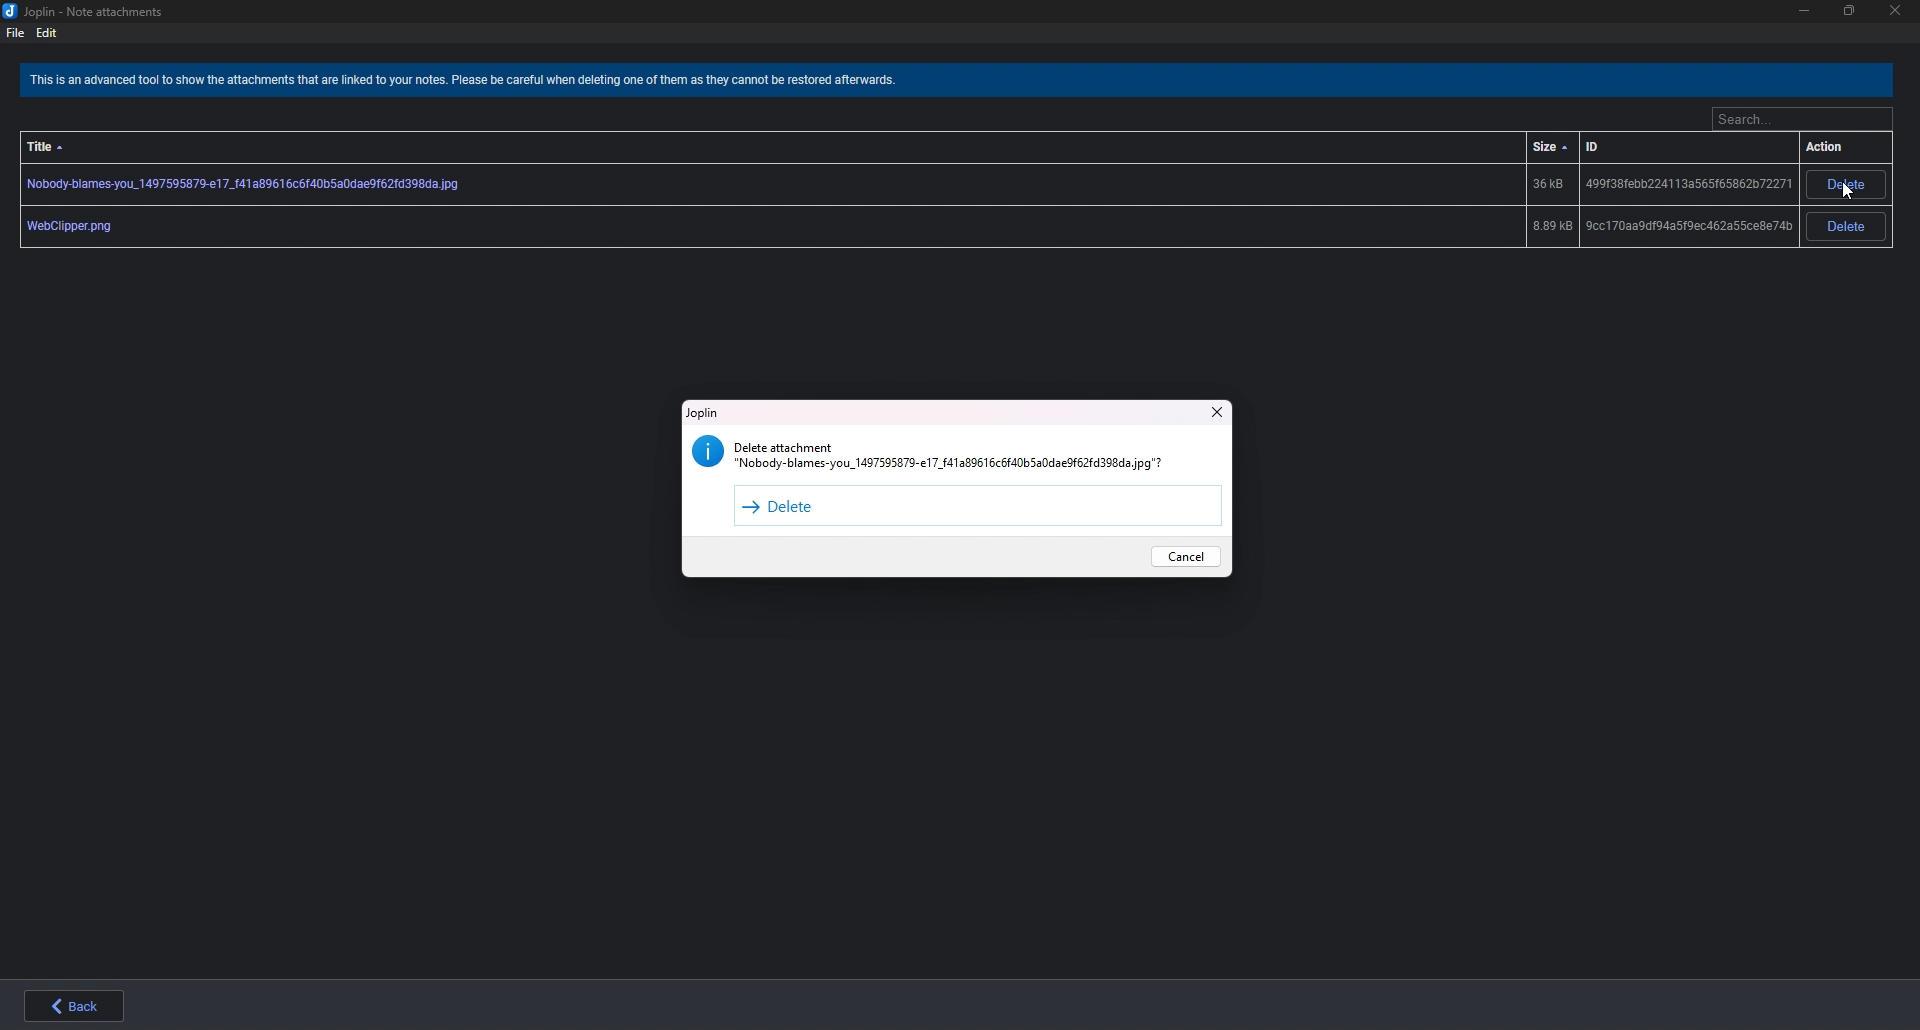 The height and width of the screenshot is (1030, 1920). Describe the element at coordinates (1186, 556) in the screenshot. I see `Cancel` at that location.